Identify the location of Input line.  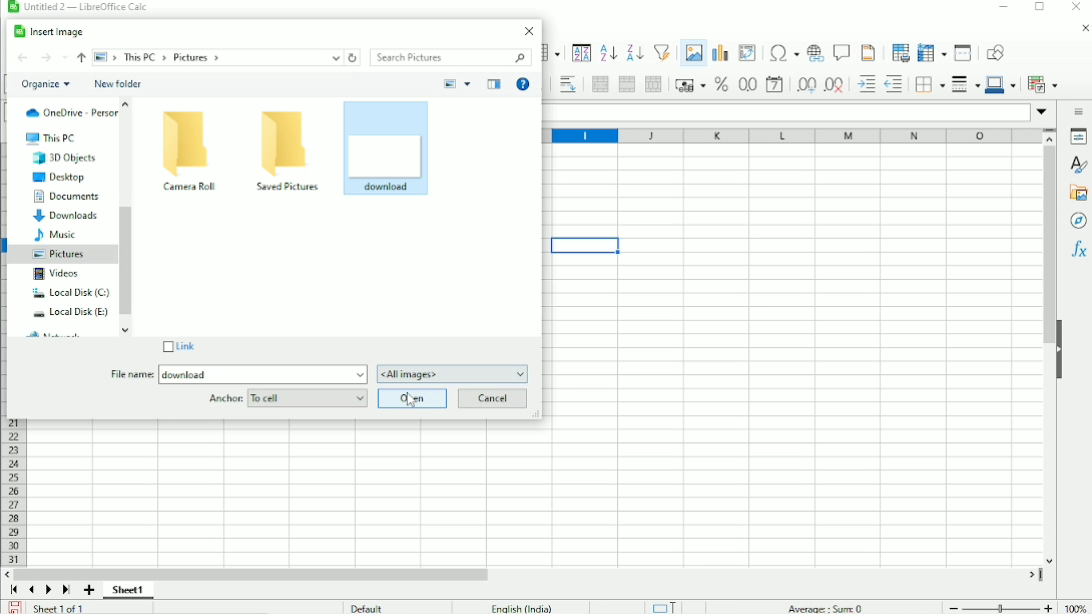
(785, 112).